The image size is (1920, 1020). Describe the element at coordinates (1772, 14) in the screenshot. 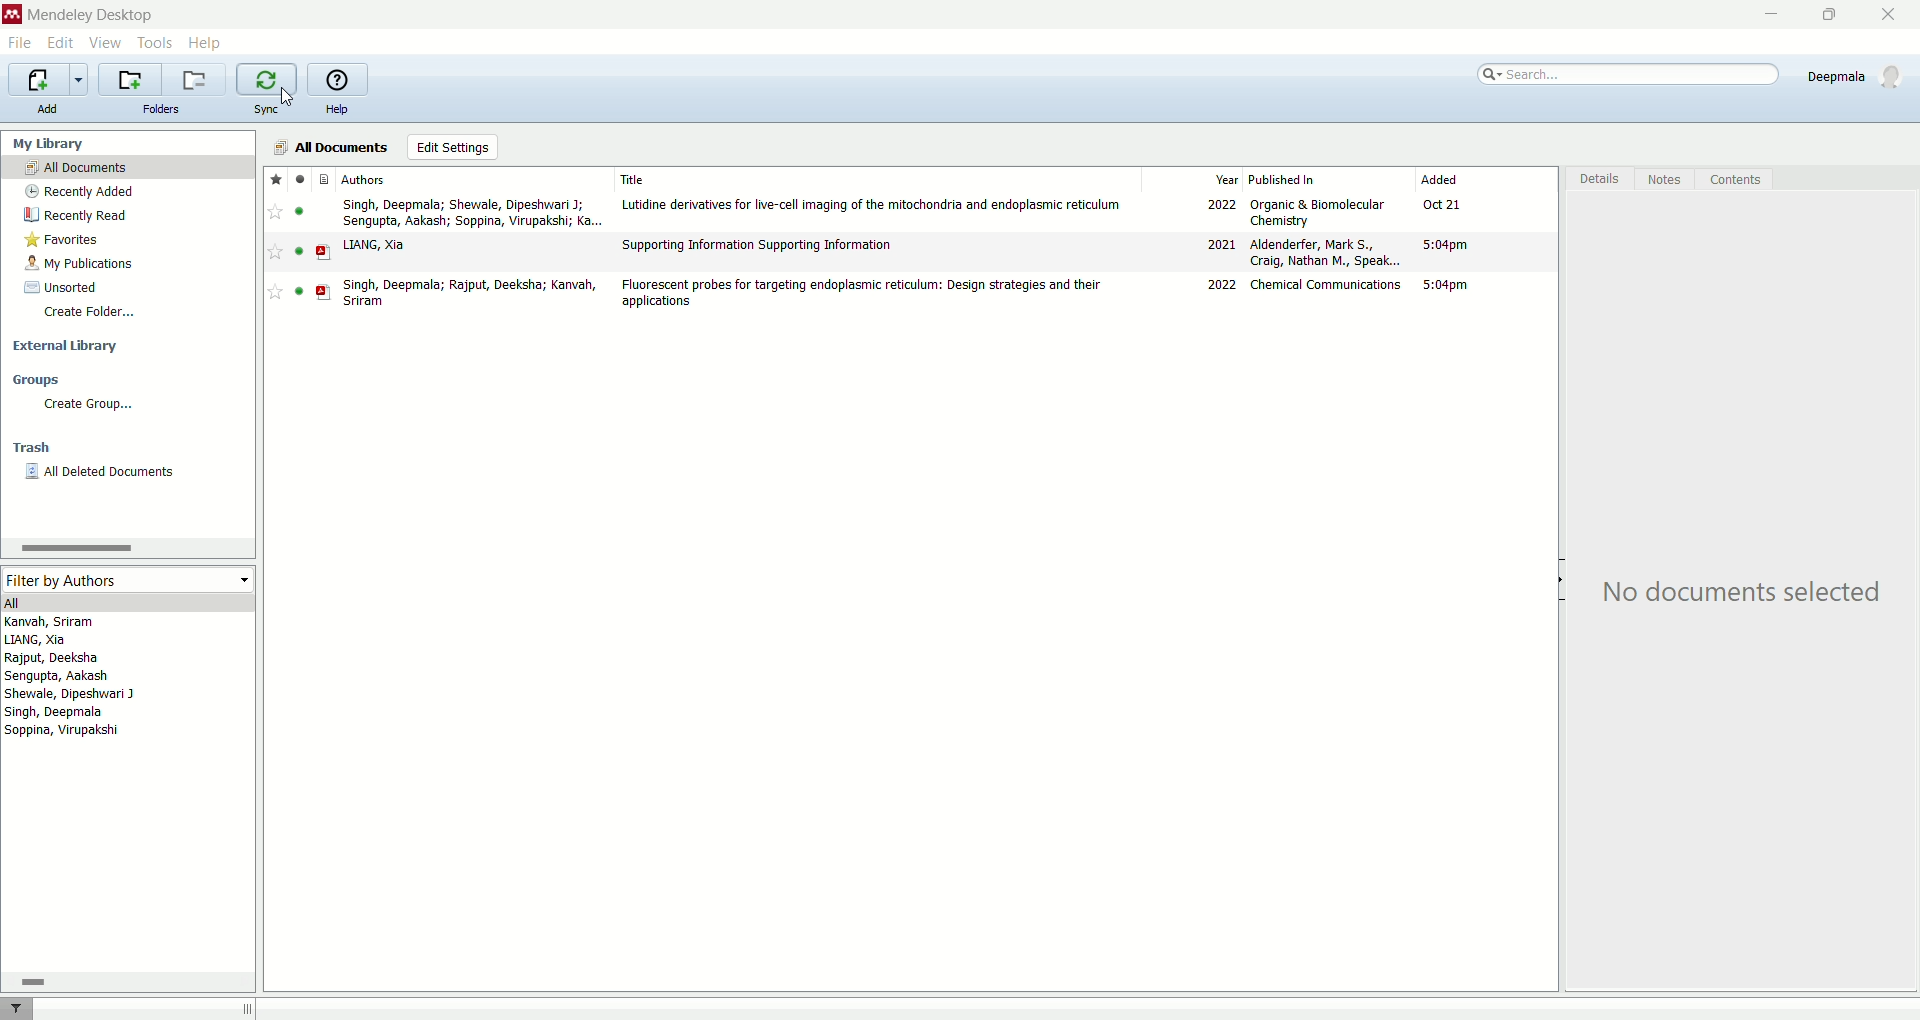

I see `minimize` at that location.